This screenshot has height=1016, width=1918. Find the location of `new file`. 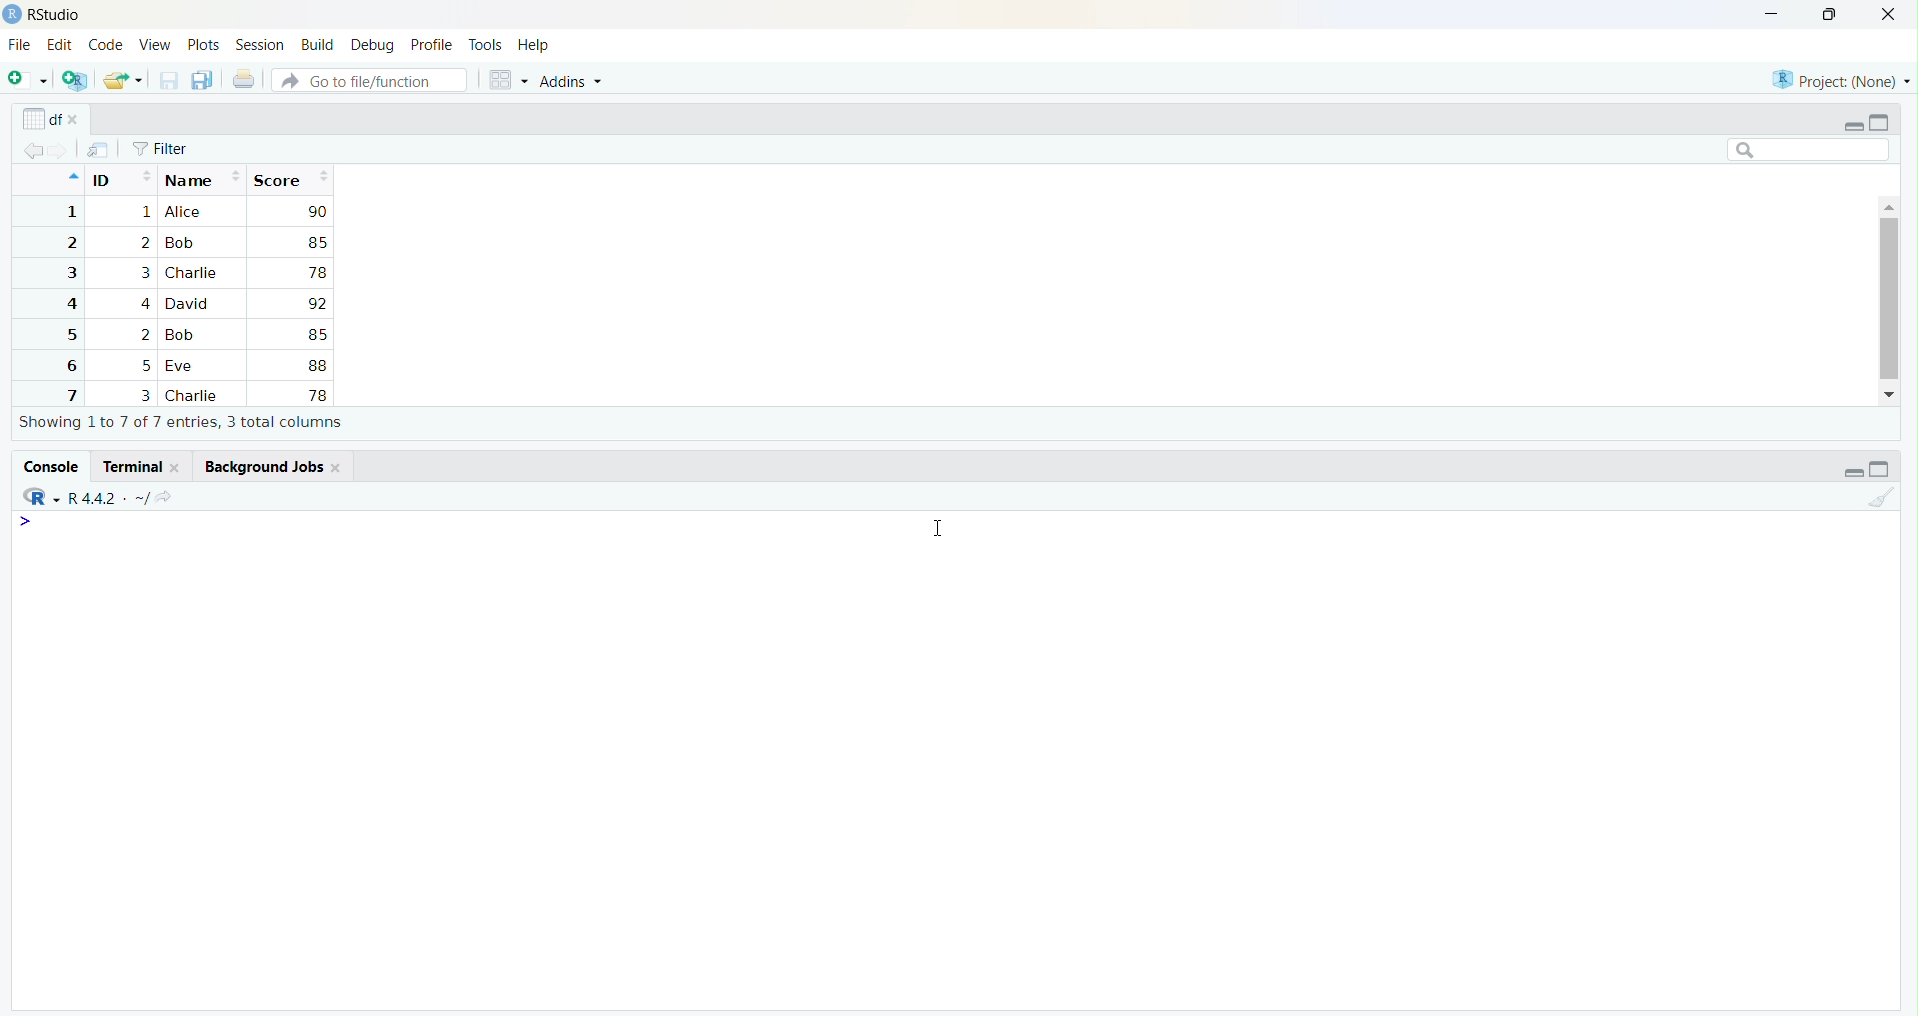

new file is located at coordinates (29, 79).